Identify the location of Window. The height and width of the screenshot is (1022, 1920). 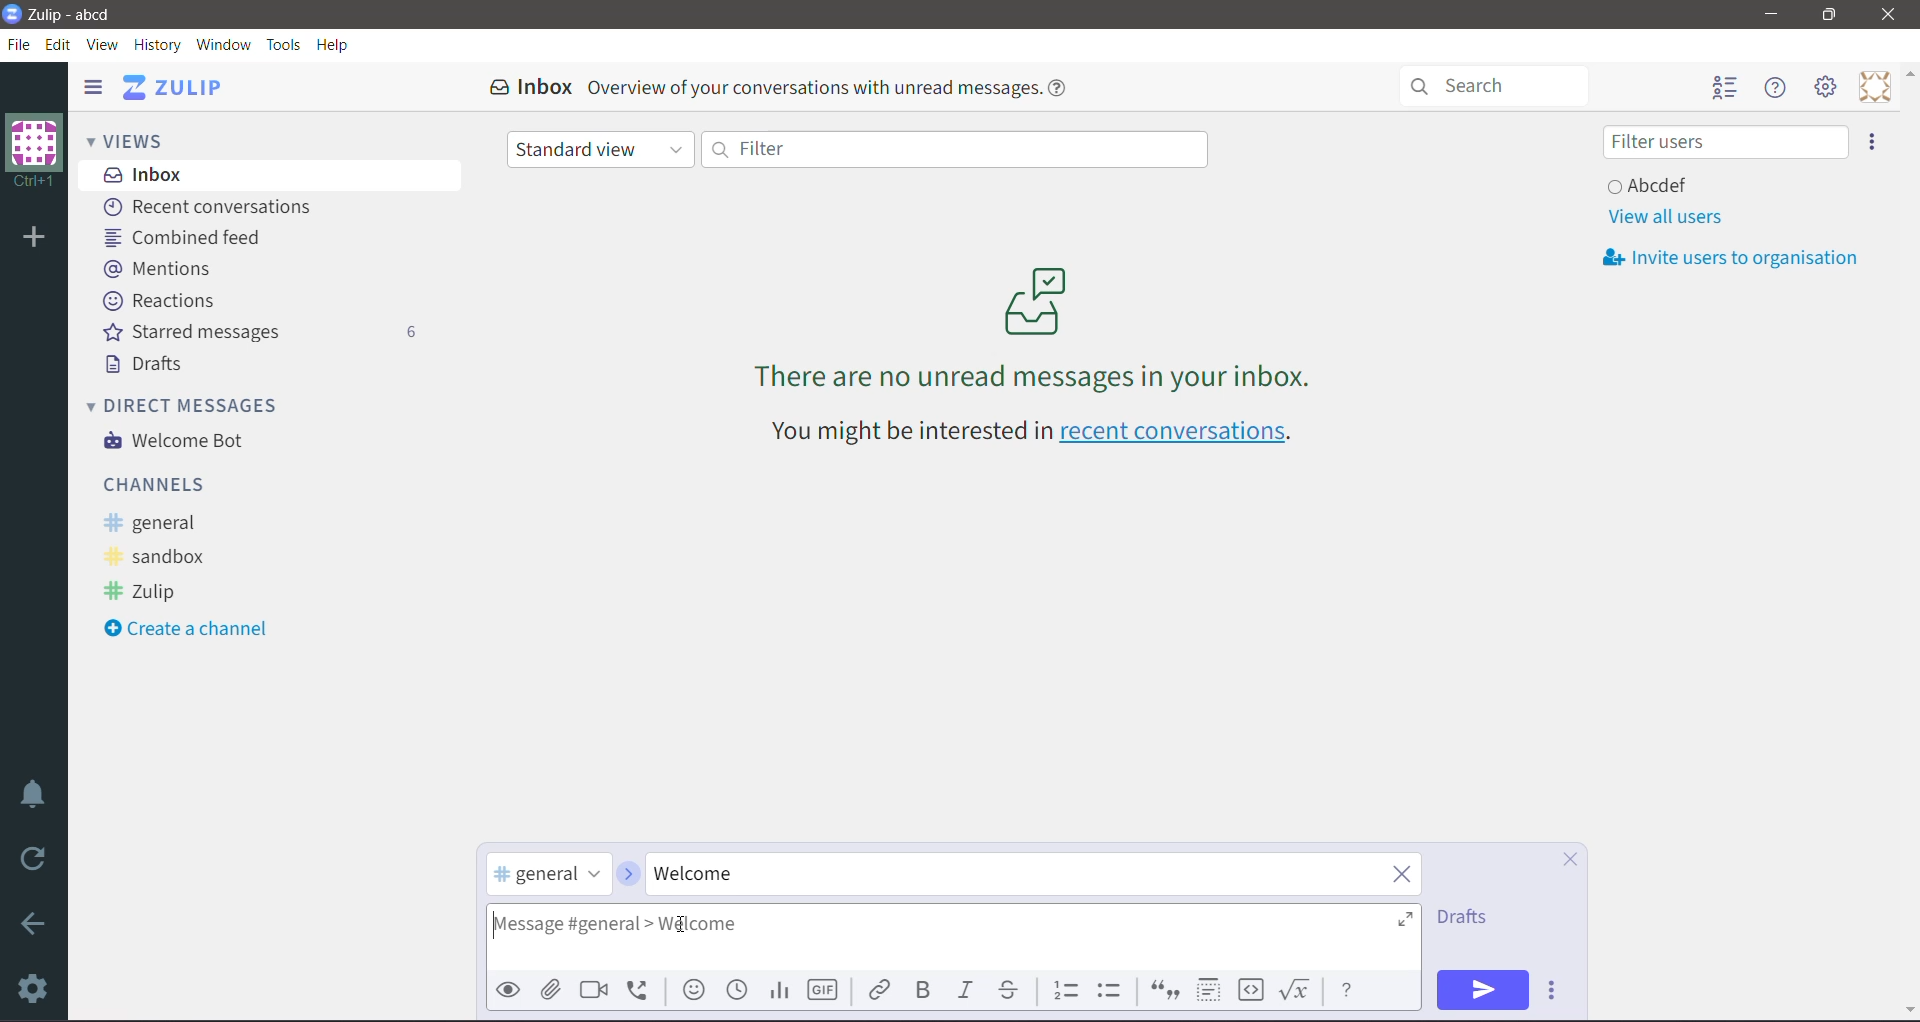
(223, 44).